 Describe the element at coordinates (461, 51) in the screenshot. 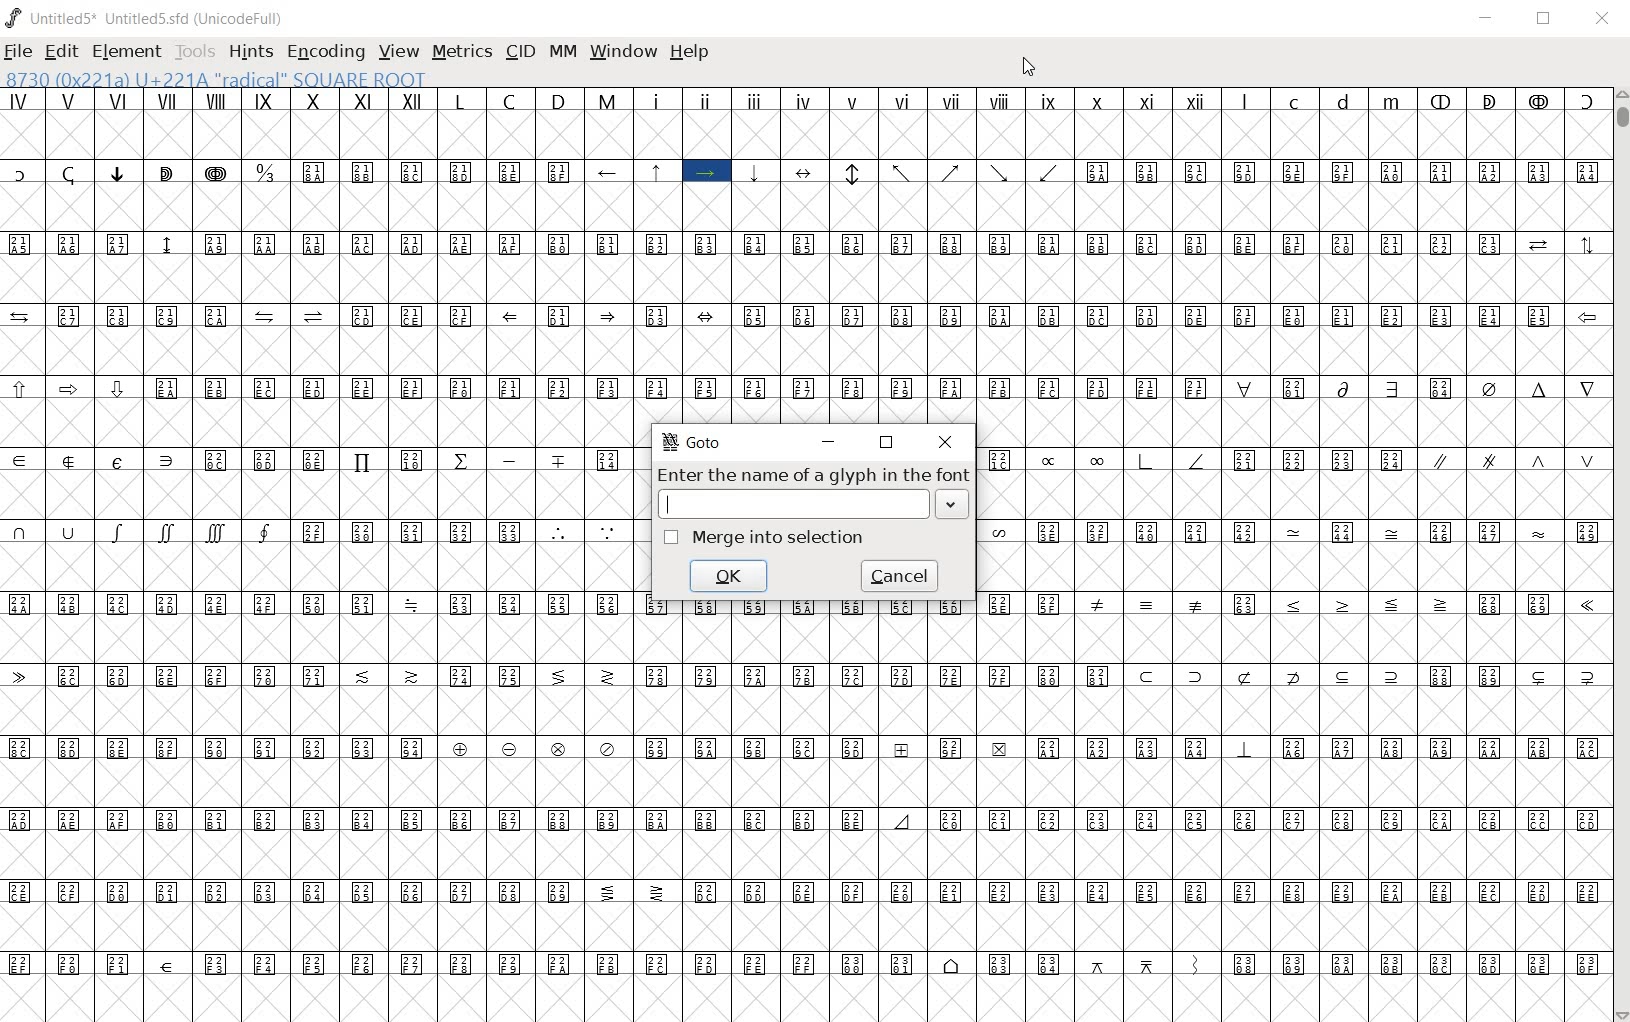

I see `METRICS` at that location.